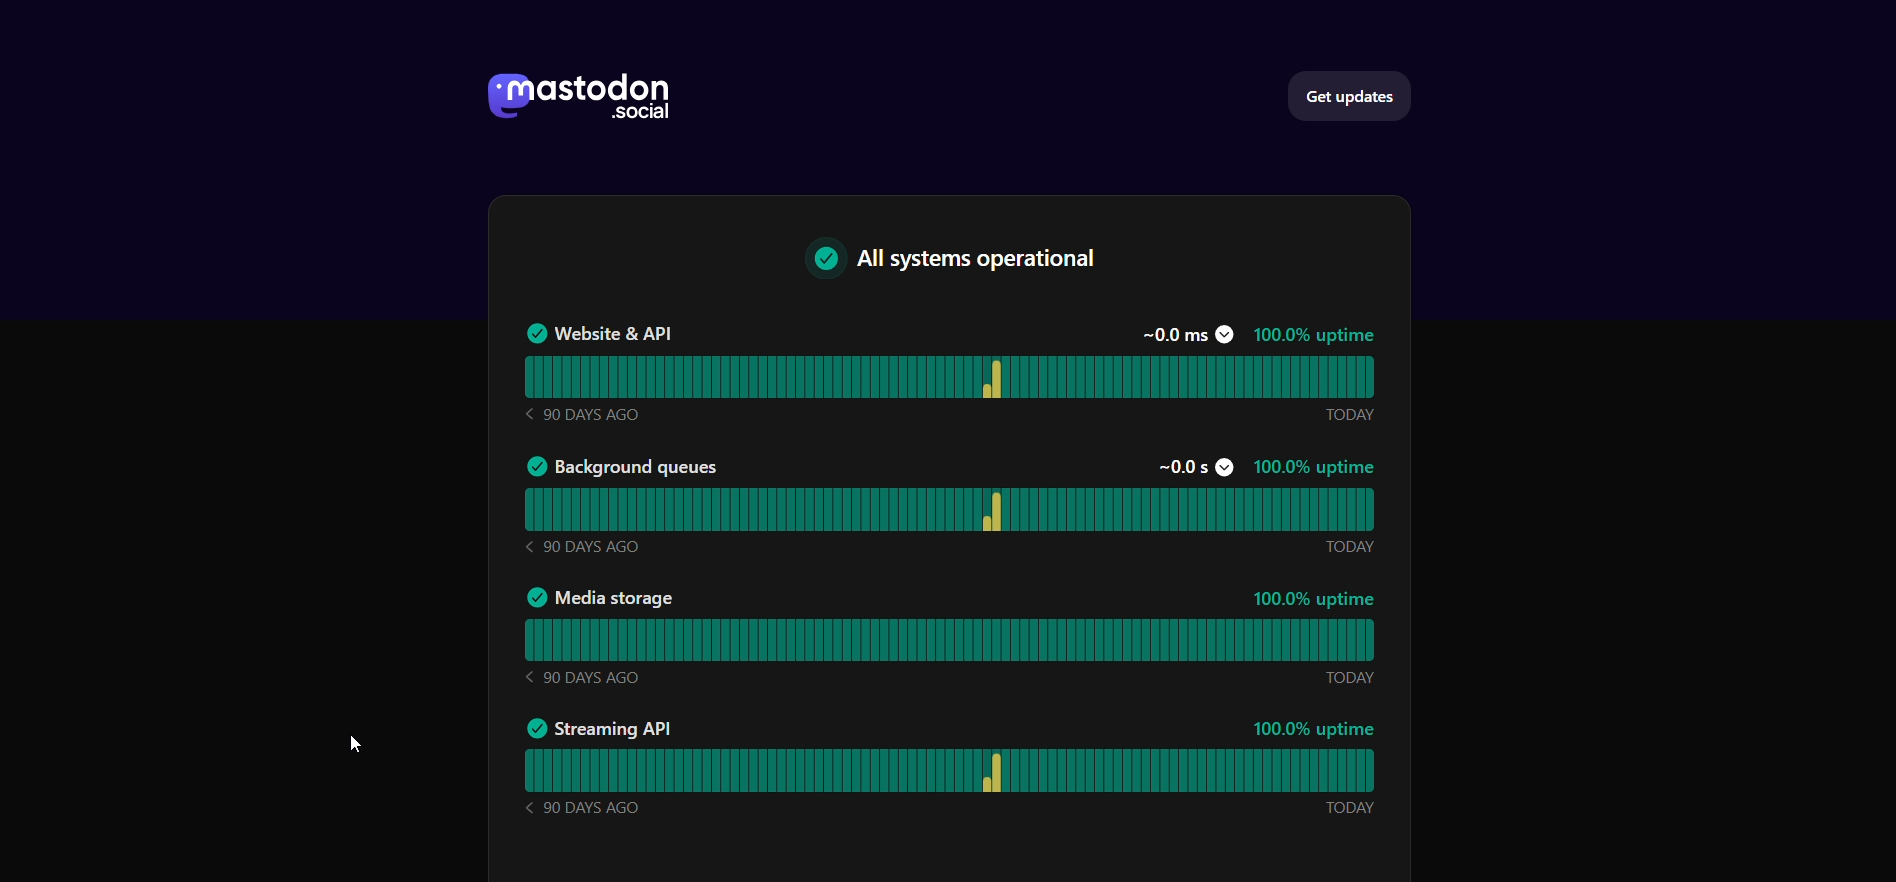 The image size is (1896, 882). Describe the element at coordinates (954, 636) in the screenshot. I see `media storage status` at that location.